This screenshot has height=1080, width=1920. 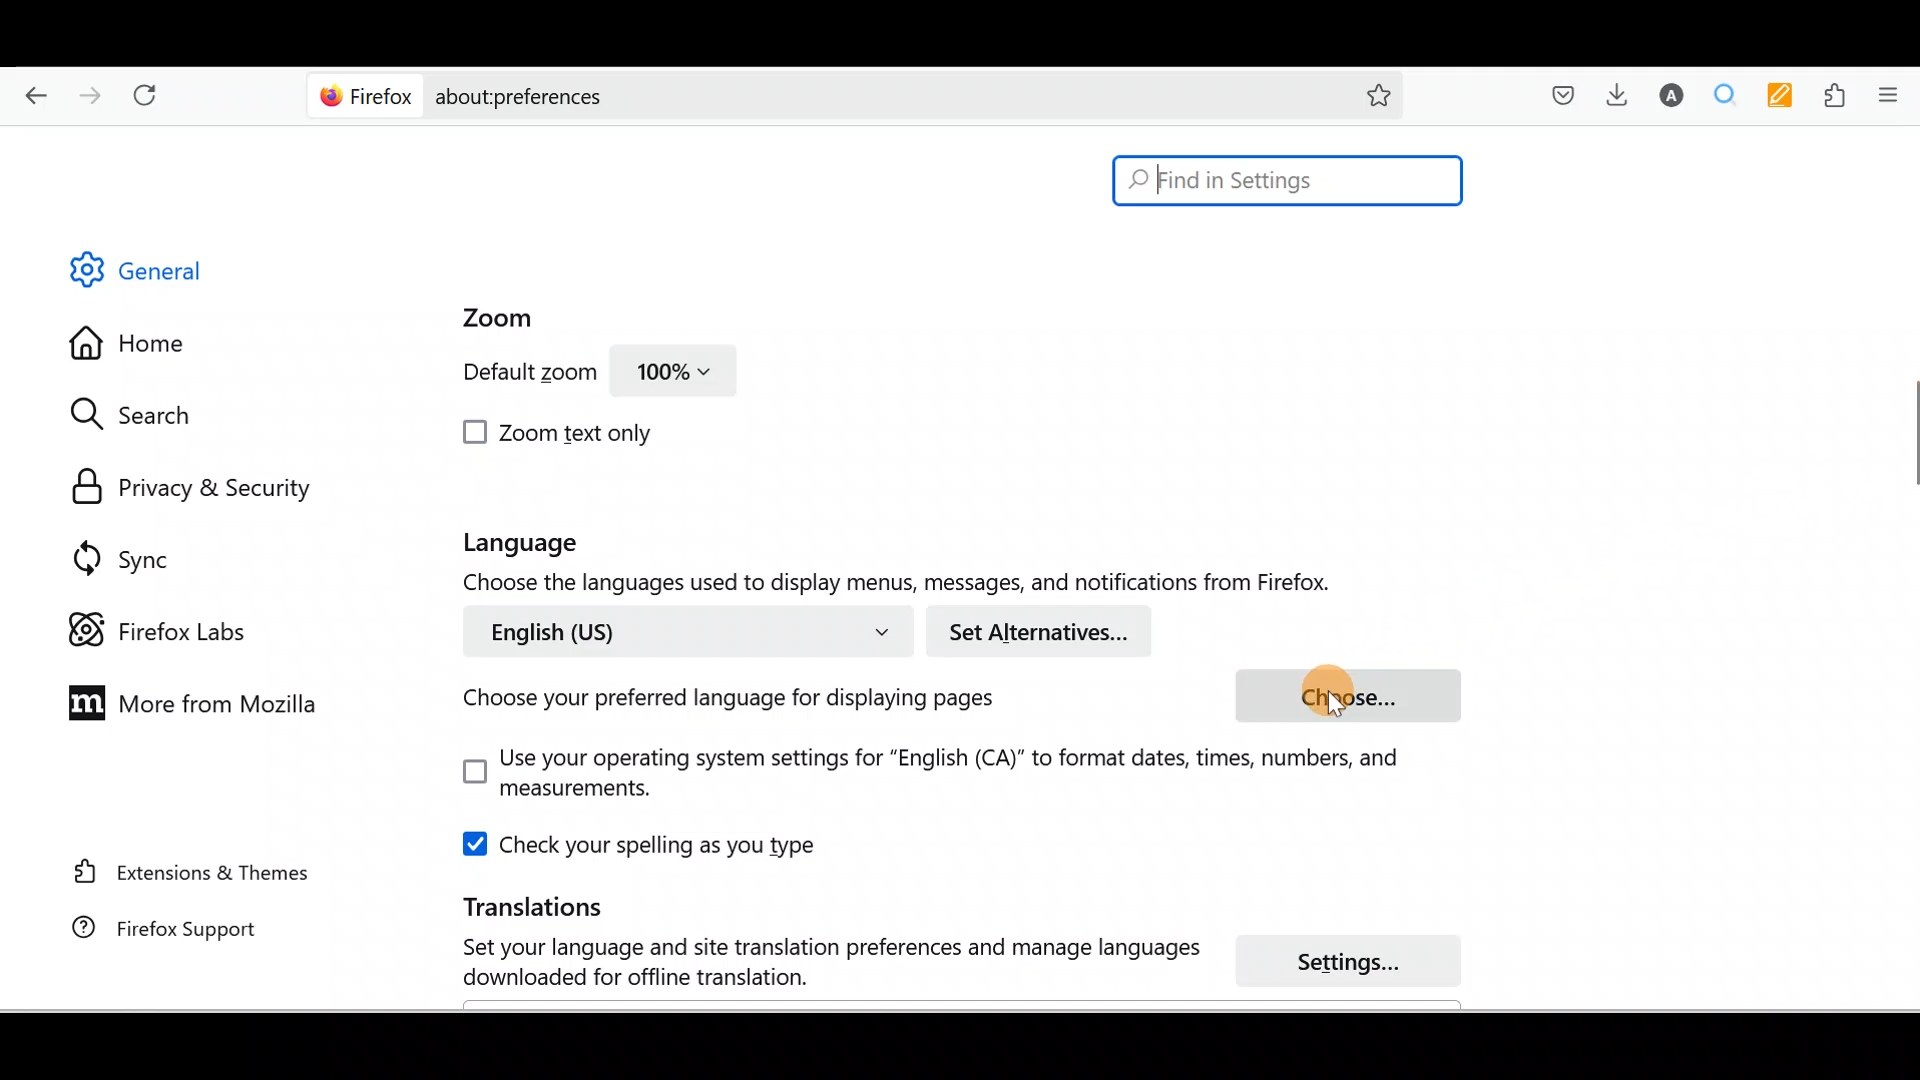 I want to click on cursor, so click(x=1318, y=686).